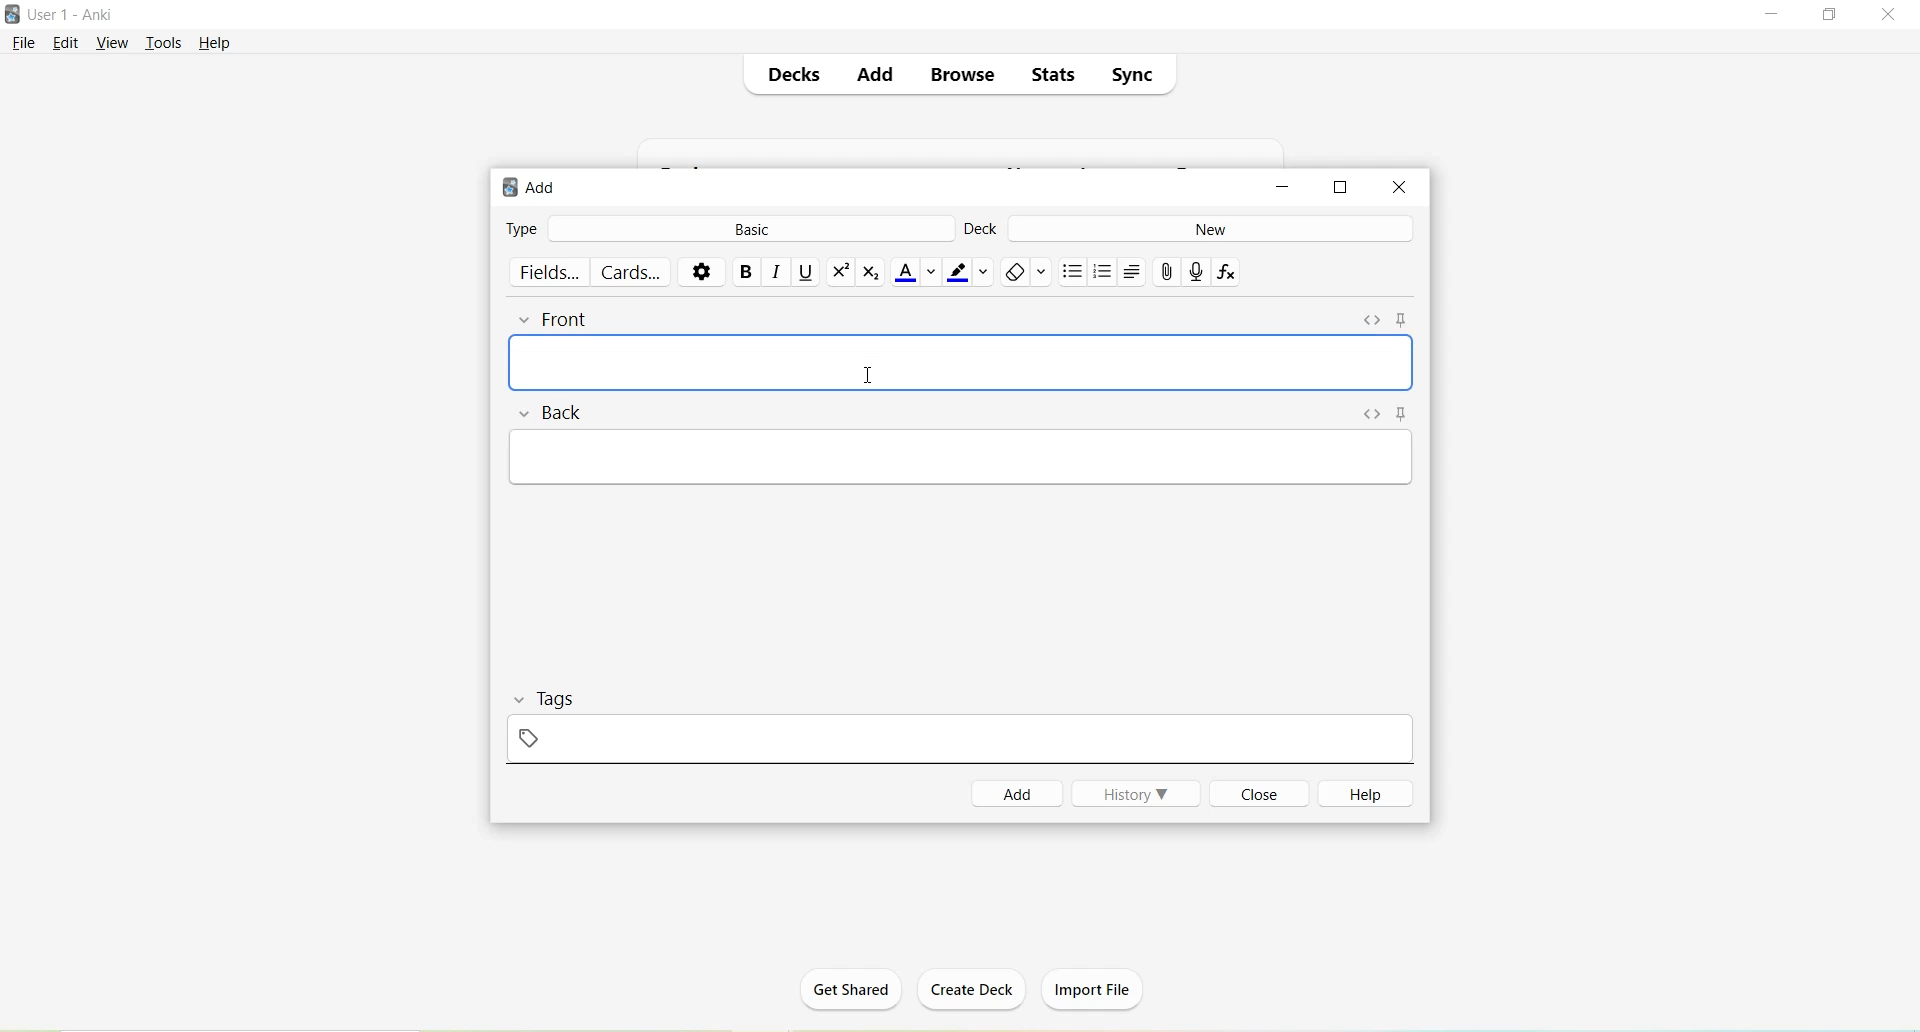 The image size is (1920, 1032). Describe the element at coordinates (1100, 990) in the screenshot. I see `Import File` at that location.